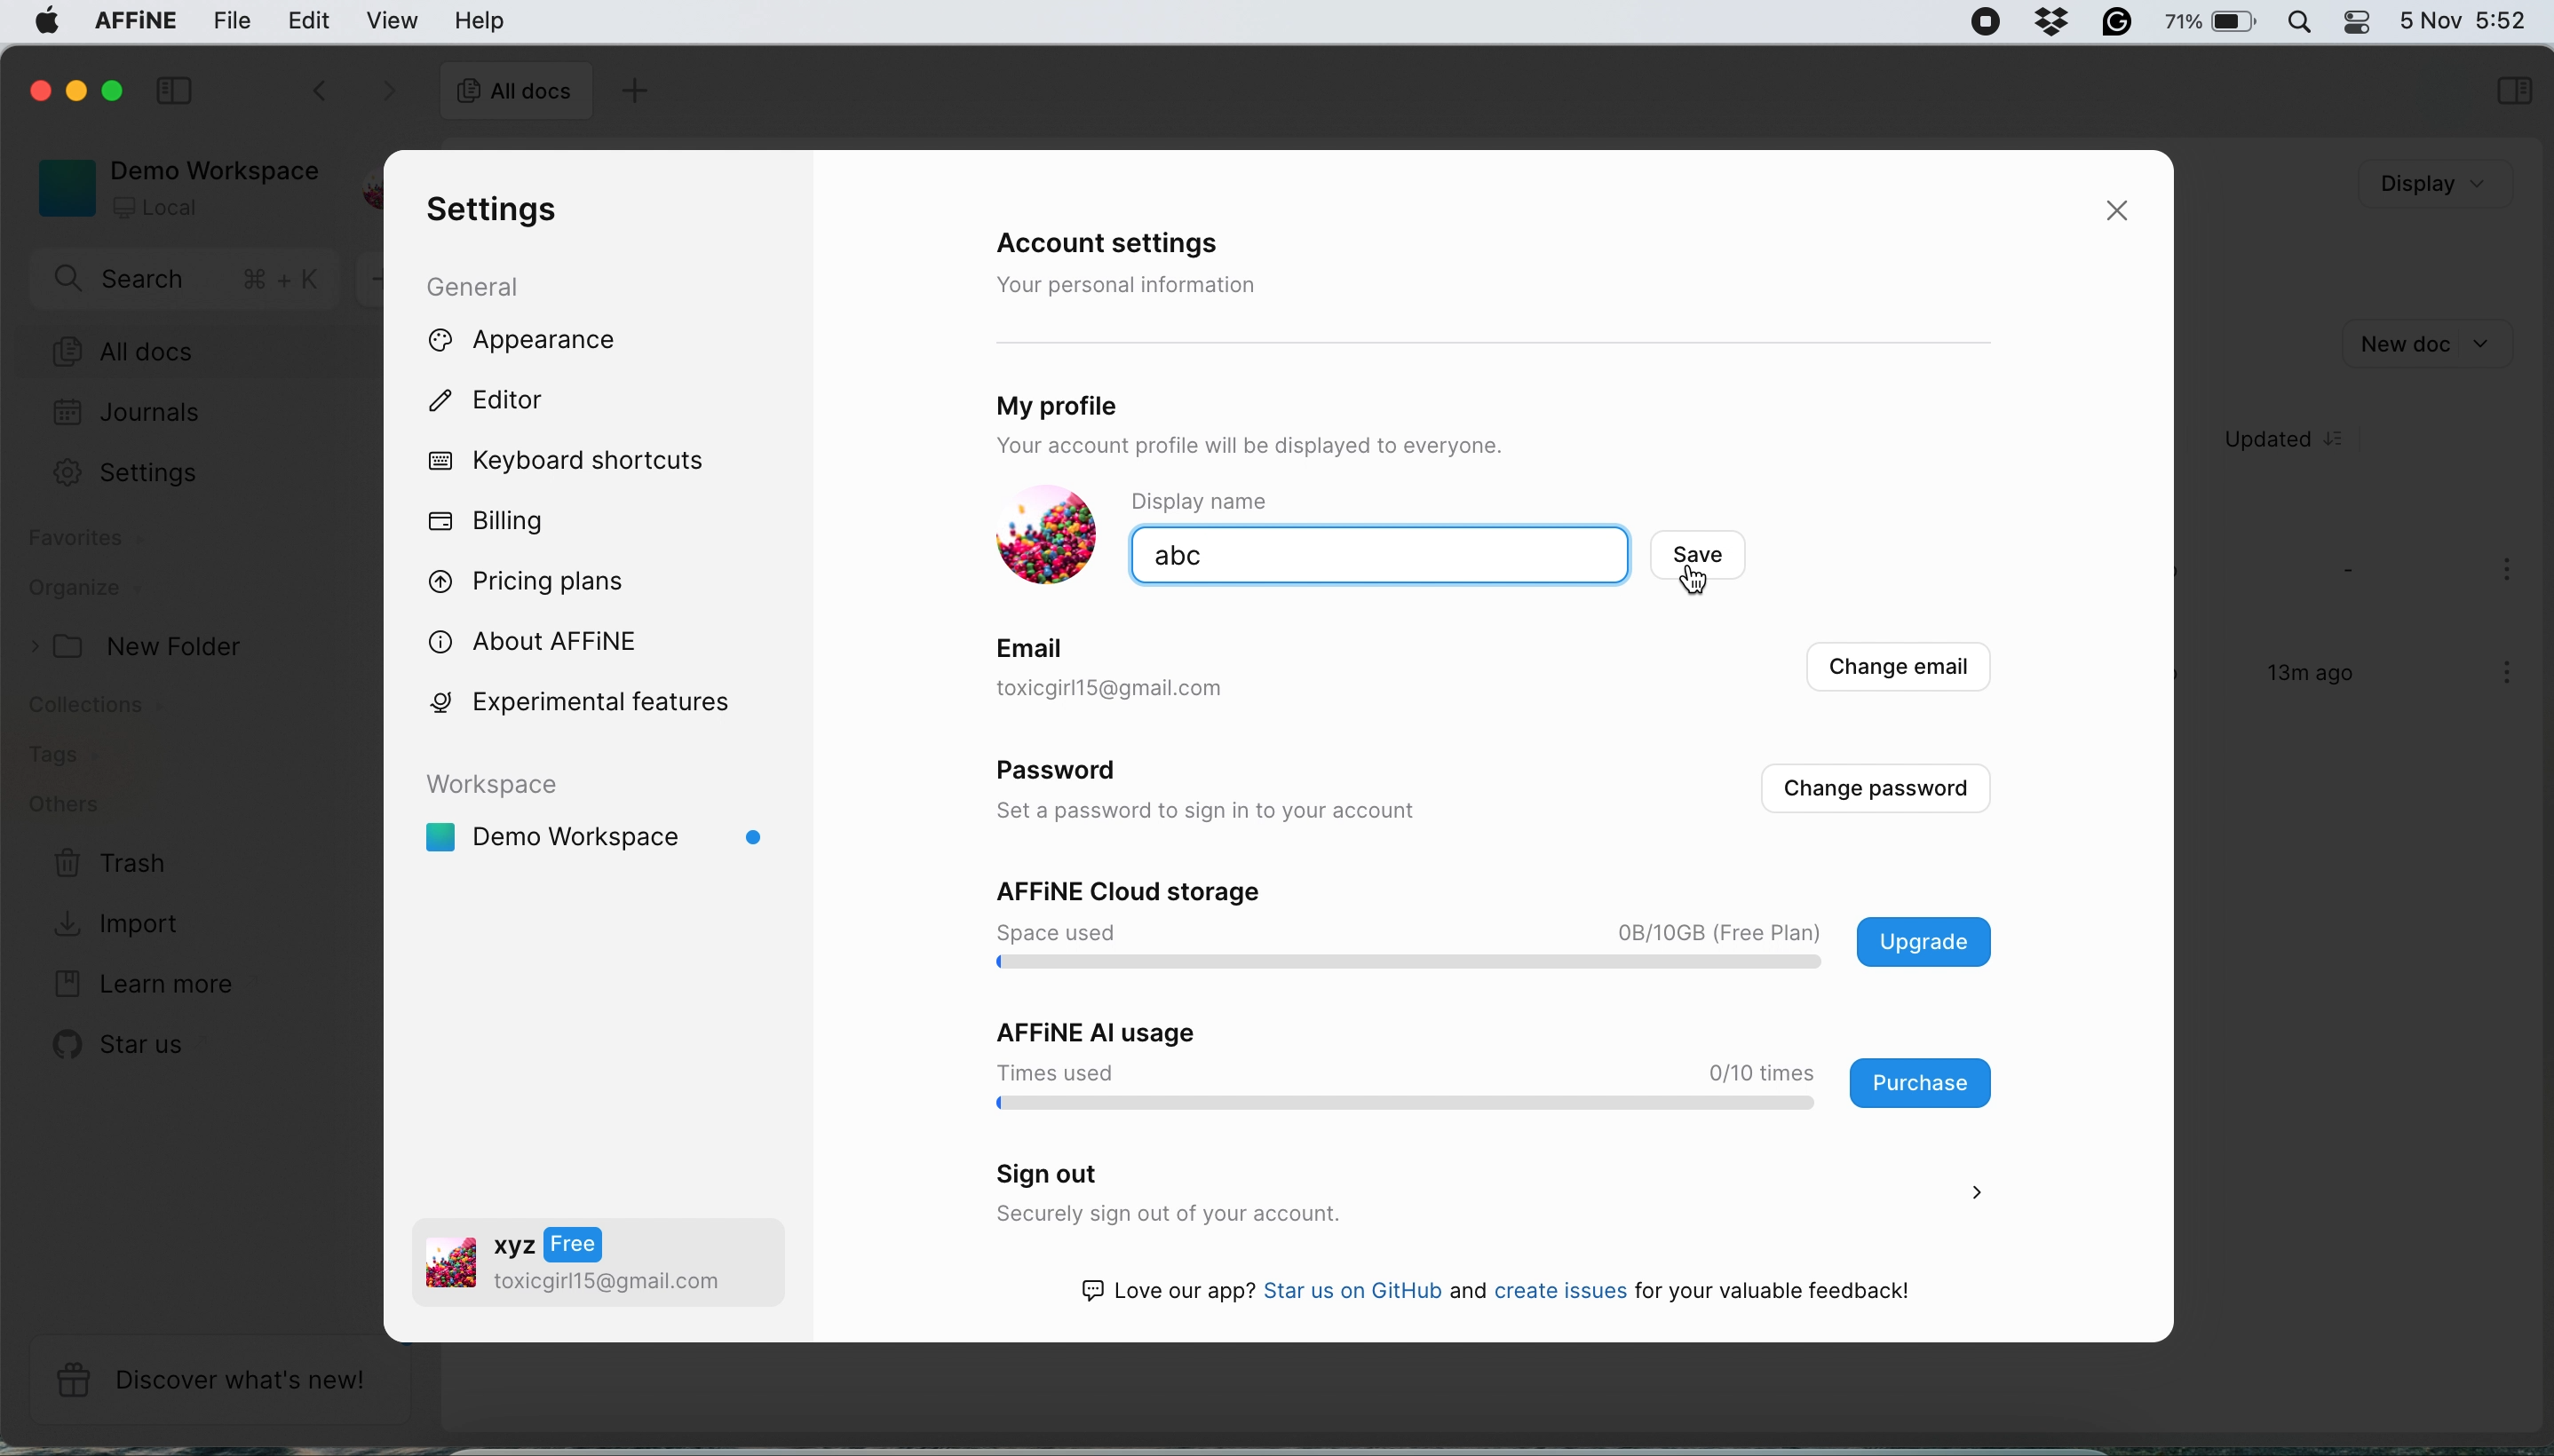 The image size is (2554, 1456). What do you see at coordinates (2513, 93) in the screenshot?
I see `selections` at bounding box center [2513, 93].